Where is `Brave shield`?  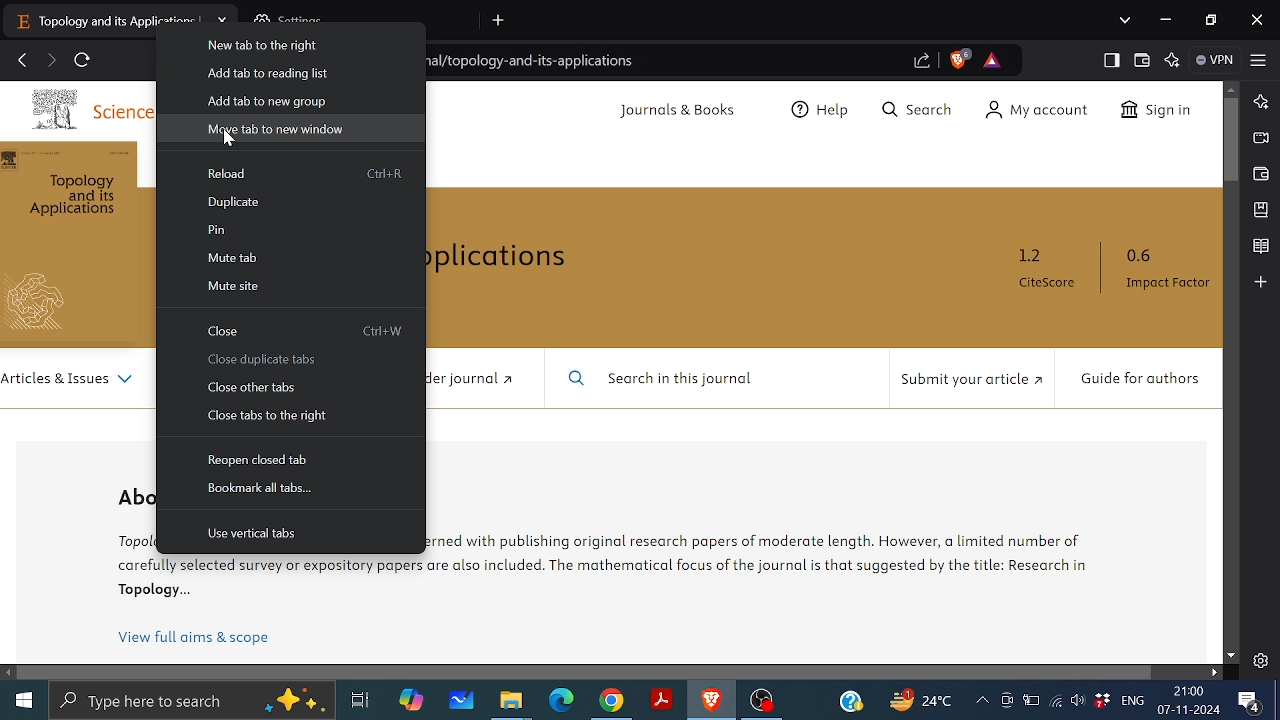 Brave shield is located at coordinates (957, 58).